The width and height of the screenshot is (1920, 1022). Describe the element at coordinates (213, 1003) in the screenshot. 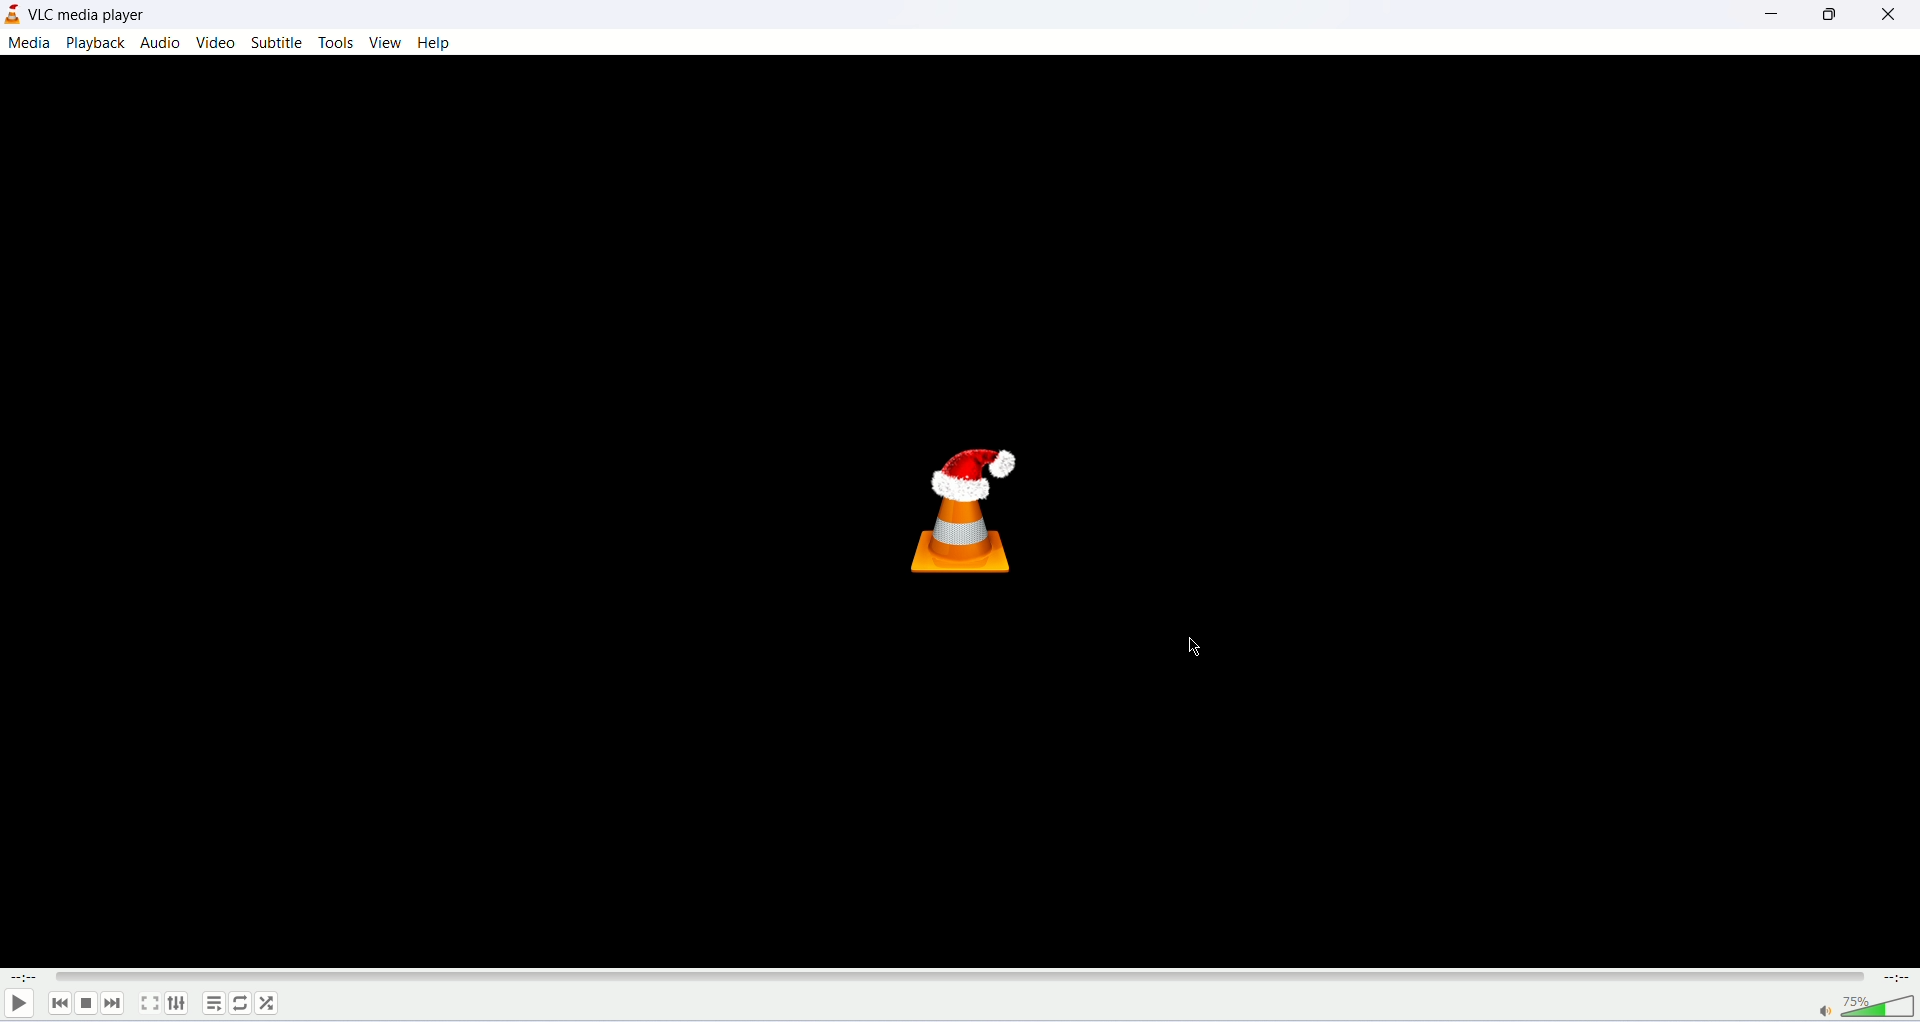

I see `playlist` at that location.